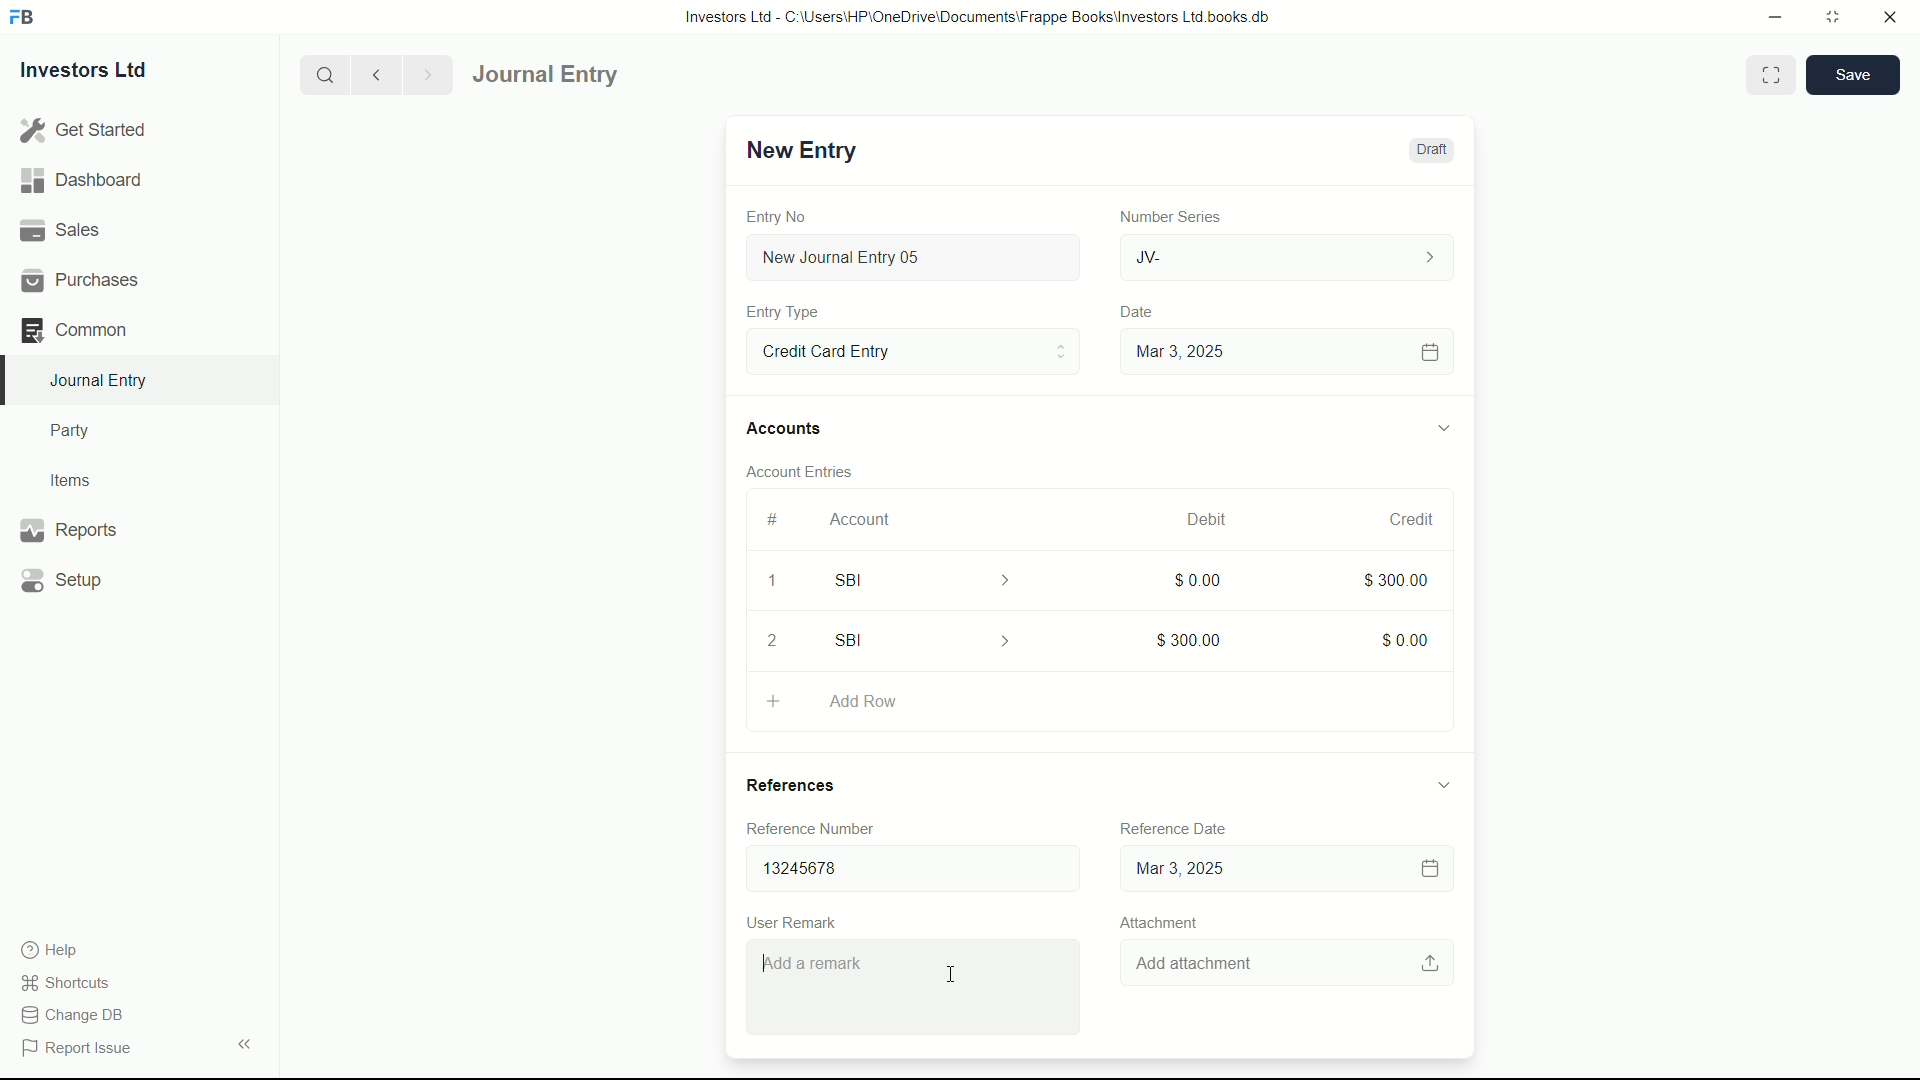 This screenshot has width=1920, height=1080. Describe the element at coordinates (1407, 636) in the screenshot. I see `$0.00` at that location.